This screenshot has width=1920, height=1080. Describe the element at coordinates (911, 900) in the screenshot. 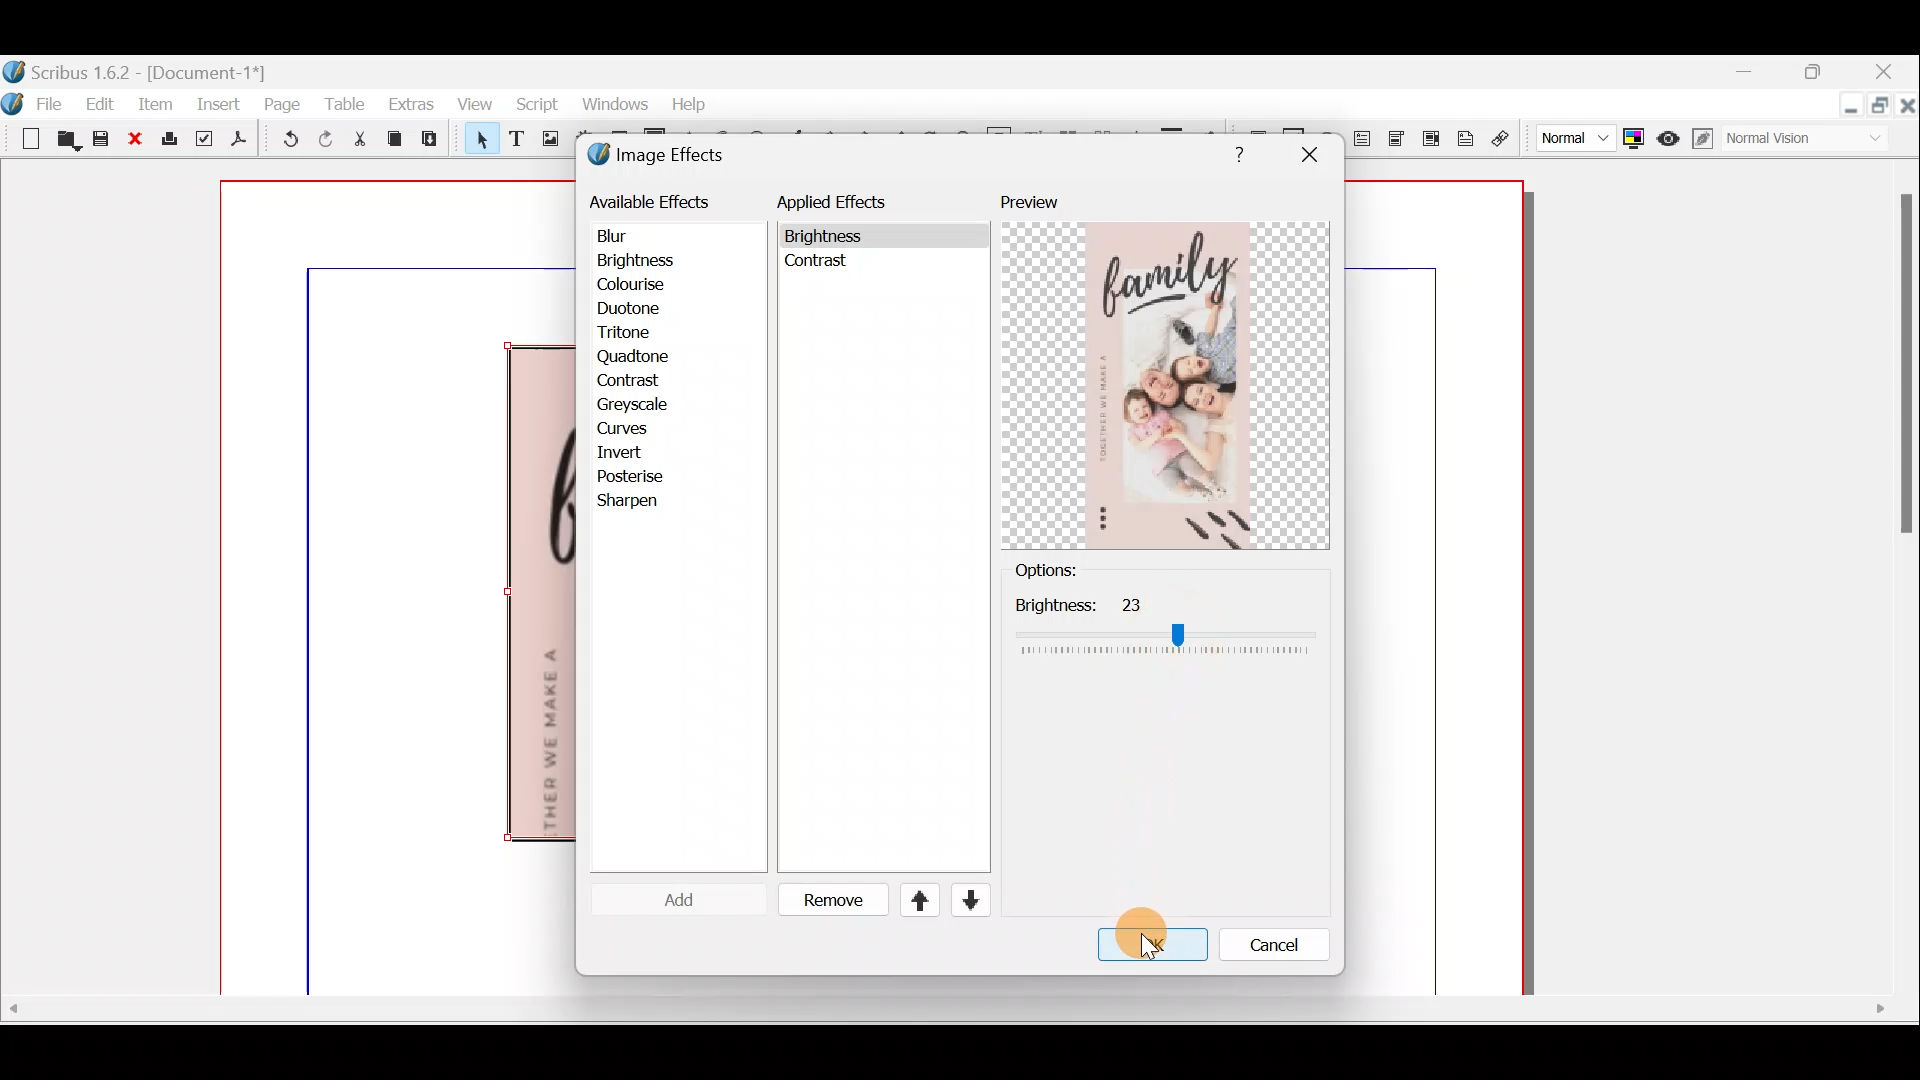

I see `Move up` at that location.